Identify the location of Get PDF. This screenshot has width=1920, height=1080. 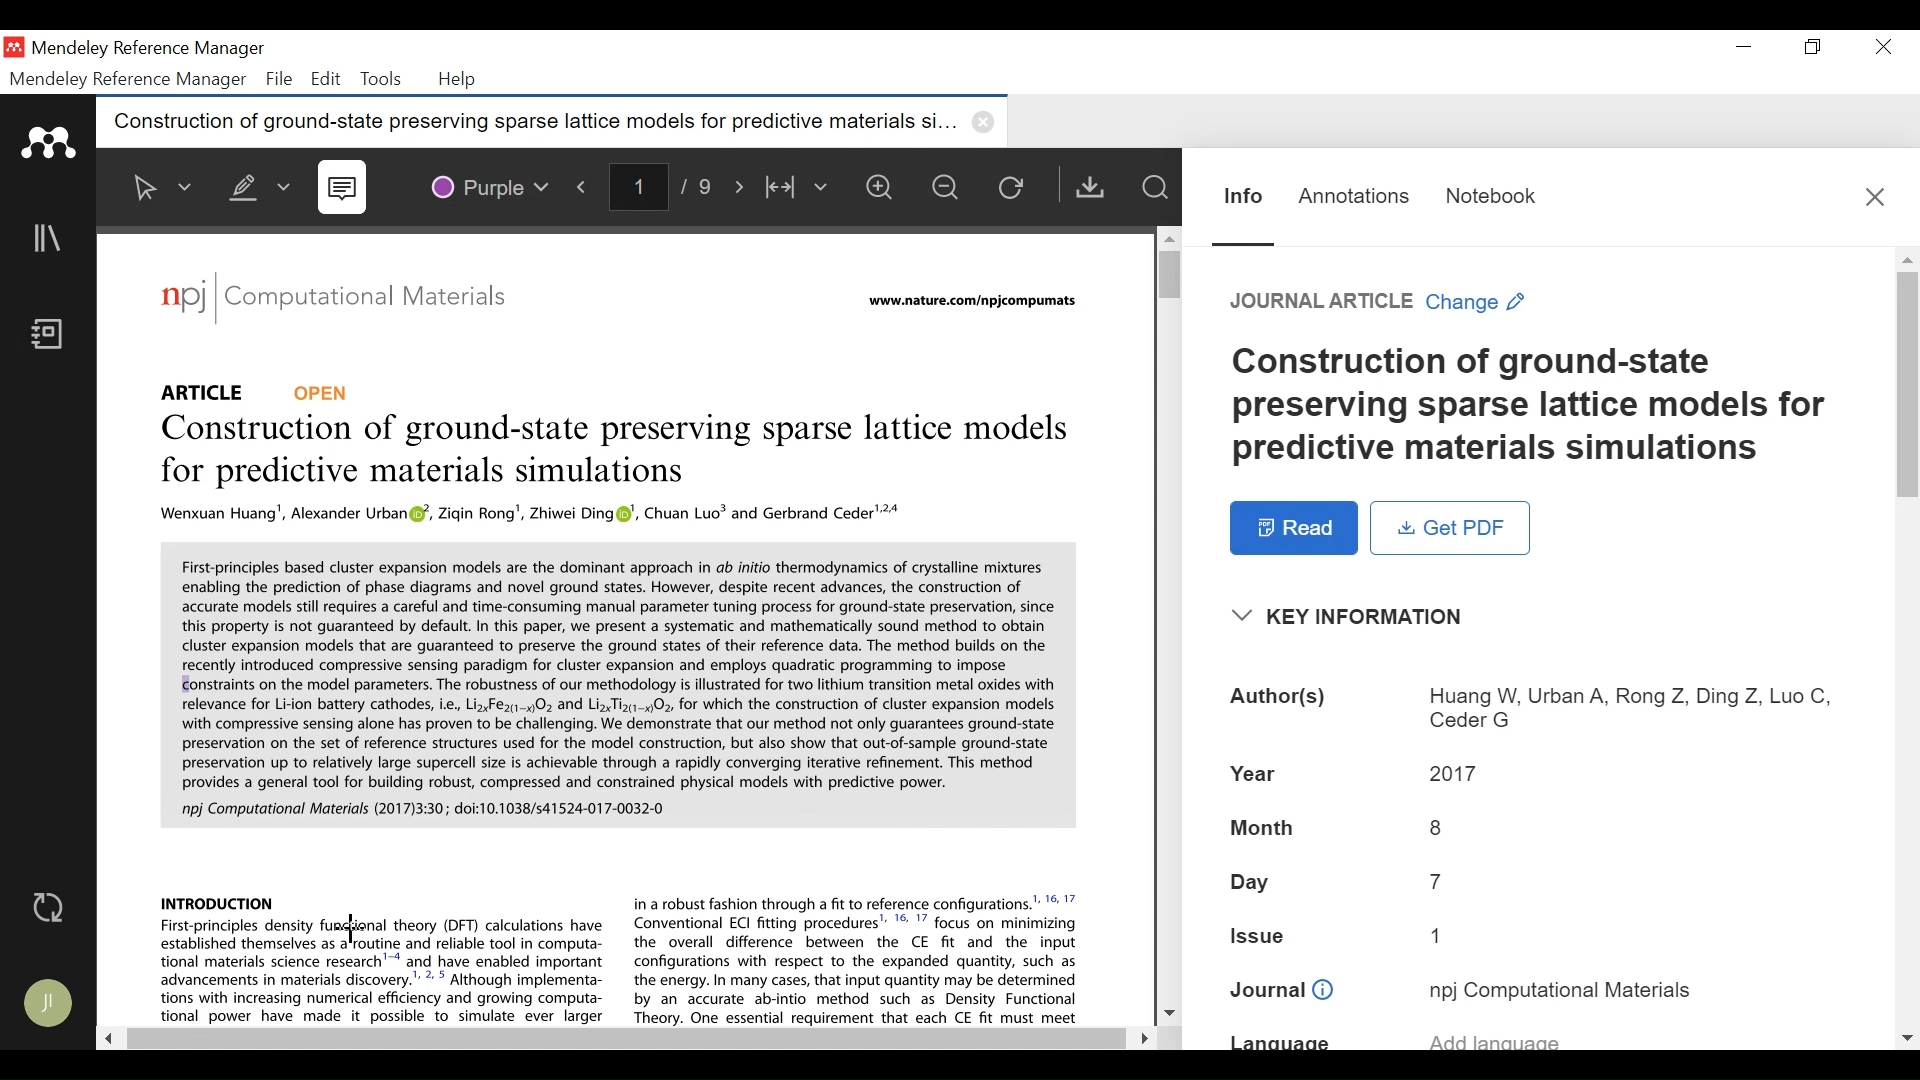
(1451, 528).